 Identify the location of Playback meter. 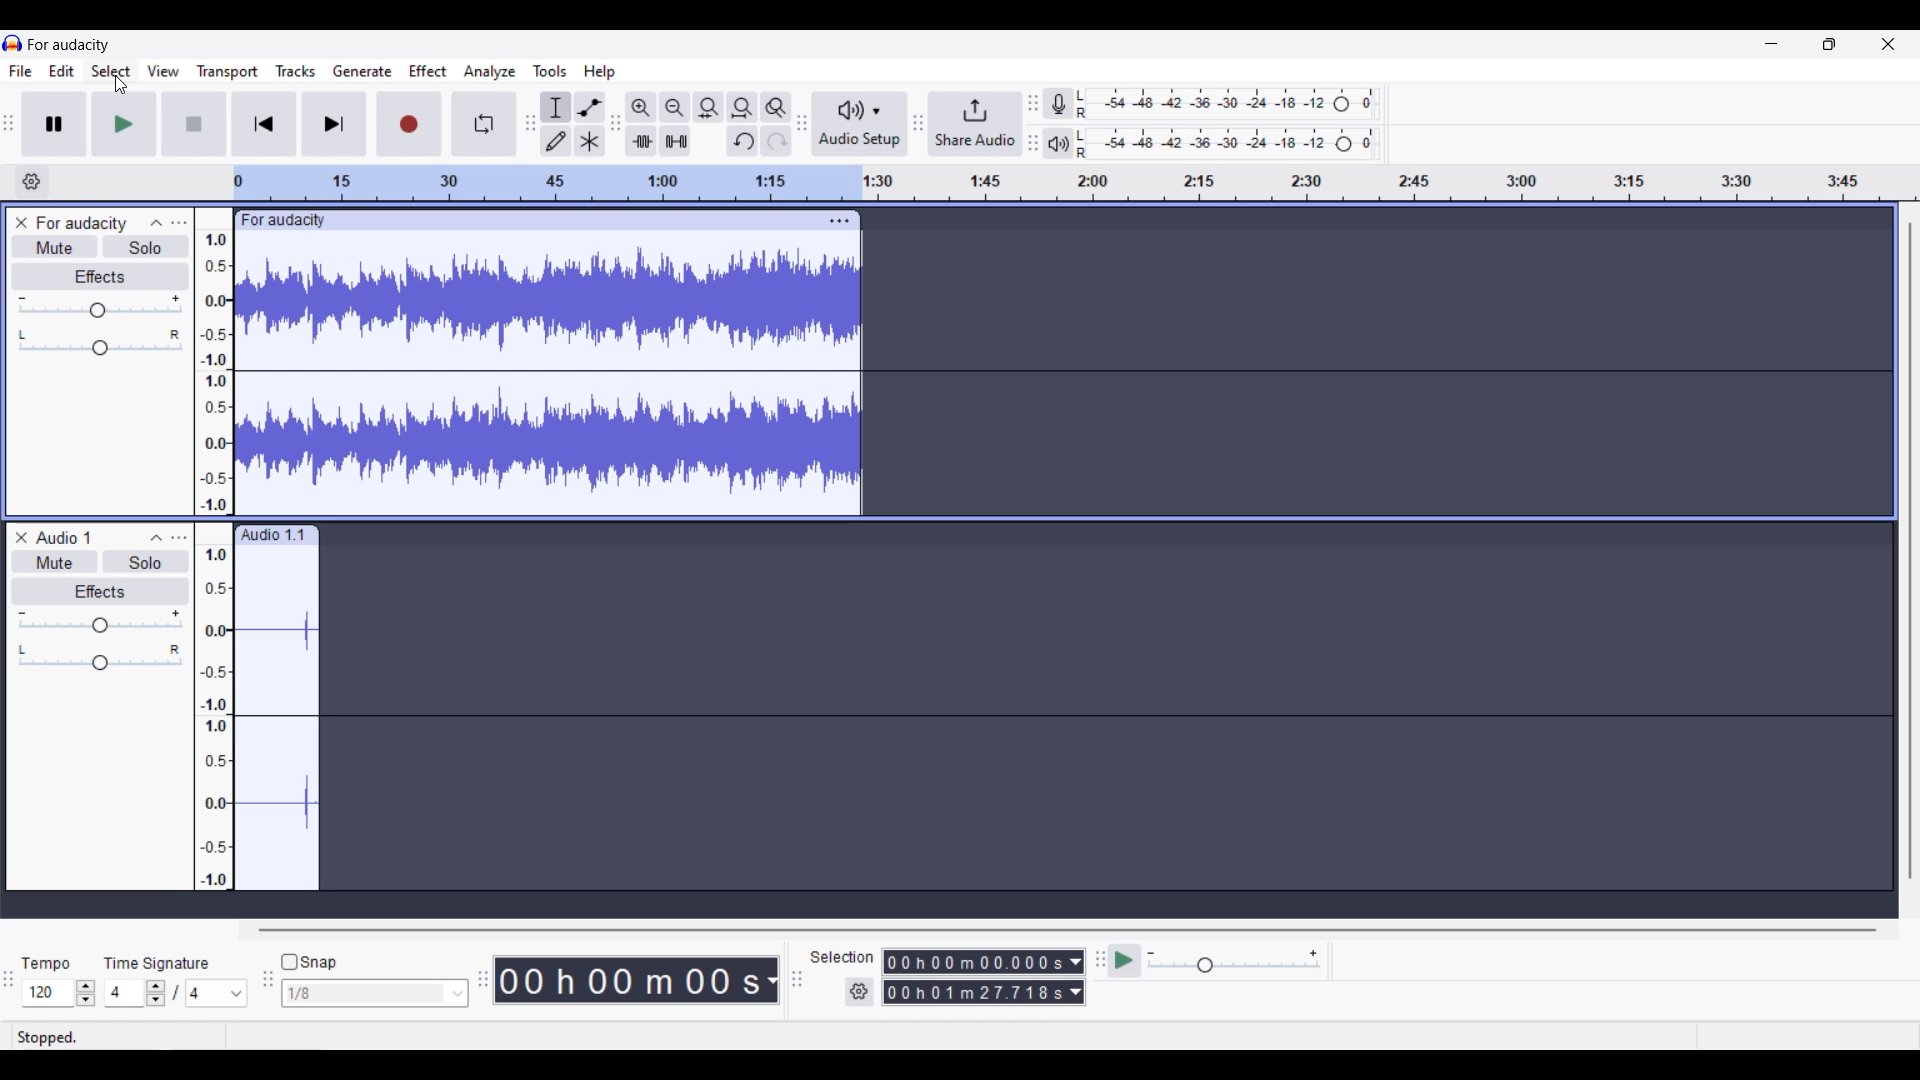
(1058, 144).